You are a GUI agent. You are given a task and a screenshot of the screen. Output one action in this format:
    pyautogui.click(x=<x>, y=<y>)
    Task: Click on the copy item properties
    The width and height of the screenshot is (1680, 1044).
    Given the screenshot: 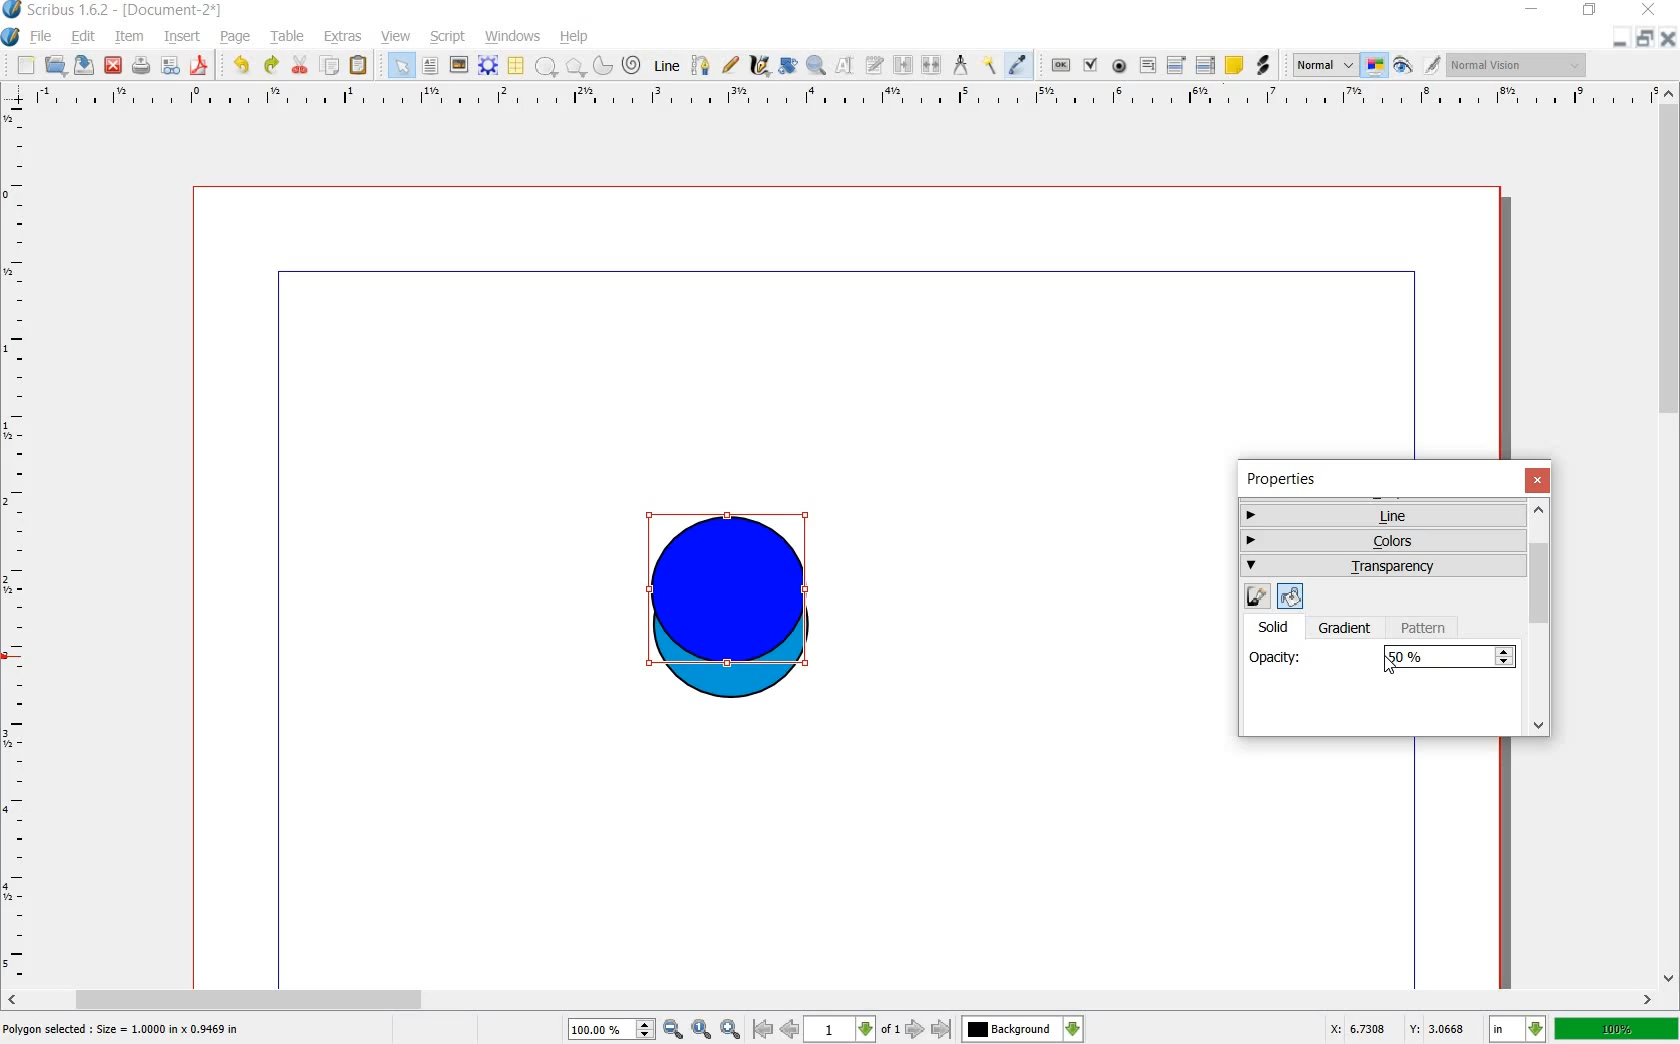 What is the action you would take?
    pyautogui.click(x=990, y=67)
    